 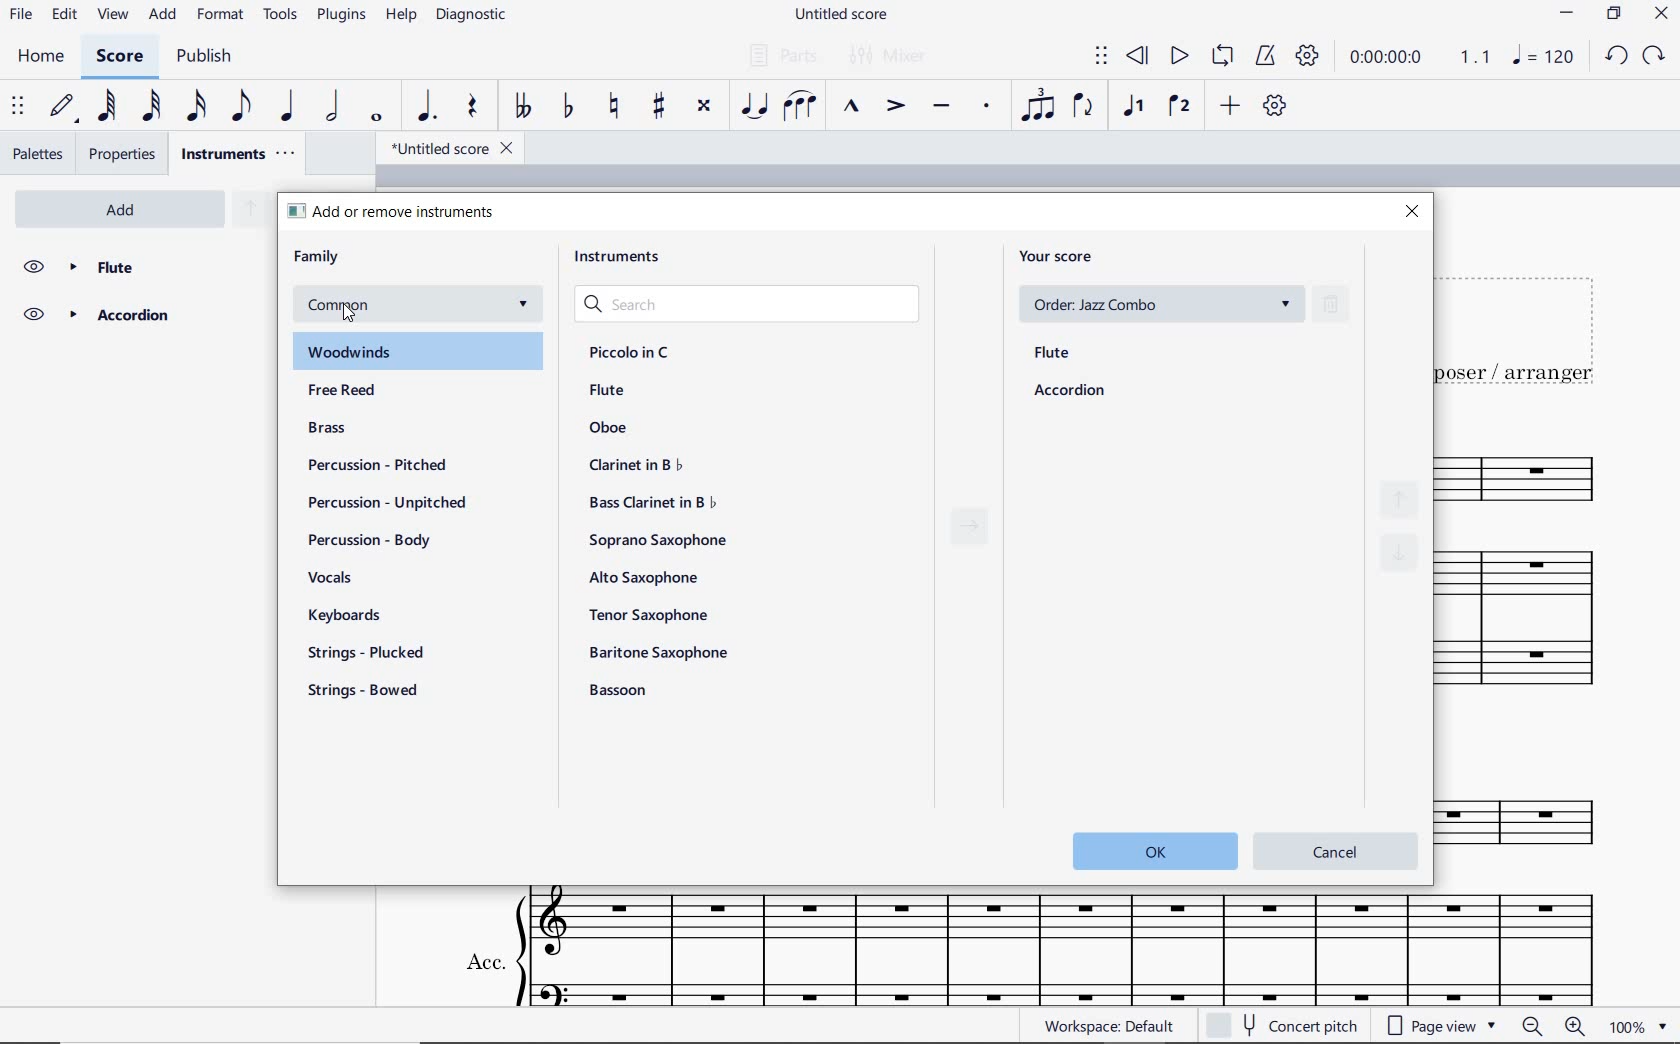 What do you see at coordinates (941, 107) in the screenshot?
I see `tenuto` at bounding box center [941, 107].